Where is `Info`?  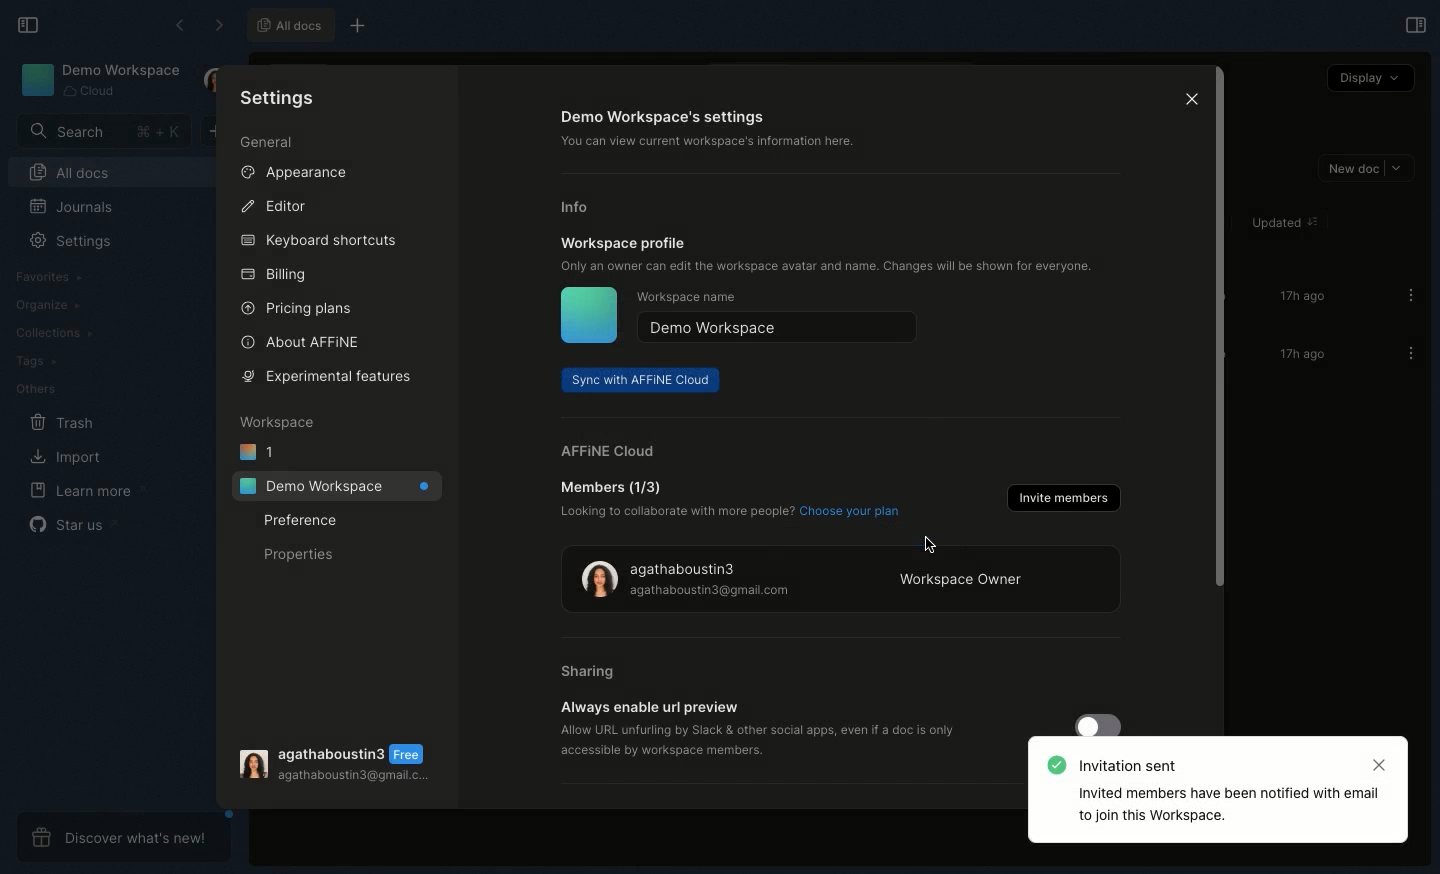
Info is located at coordinates (582, 207).